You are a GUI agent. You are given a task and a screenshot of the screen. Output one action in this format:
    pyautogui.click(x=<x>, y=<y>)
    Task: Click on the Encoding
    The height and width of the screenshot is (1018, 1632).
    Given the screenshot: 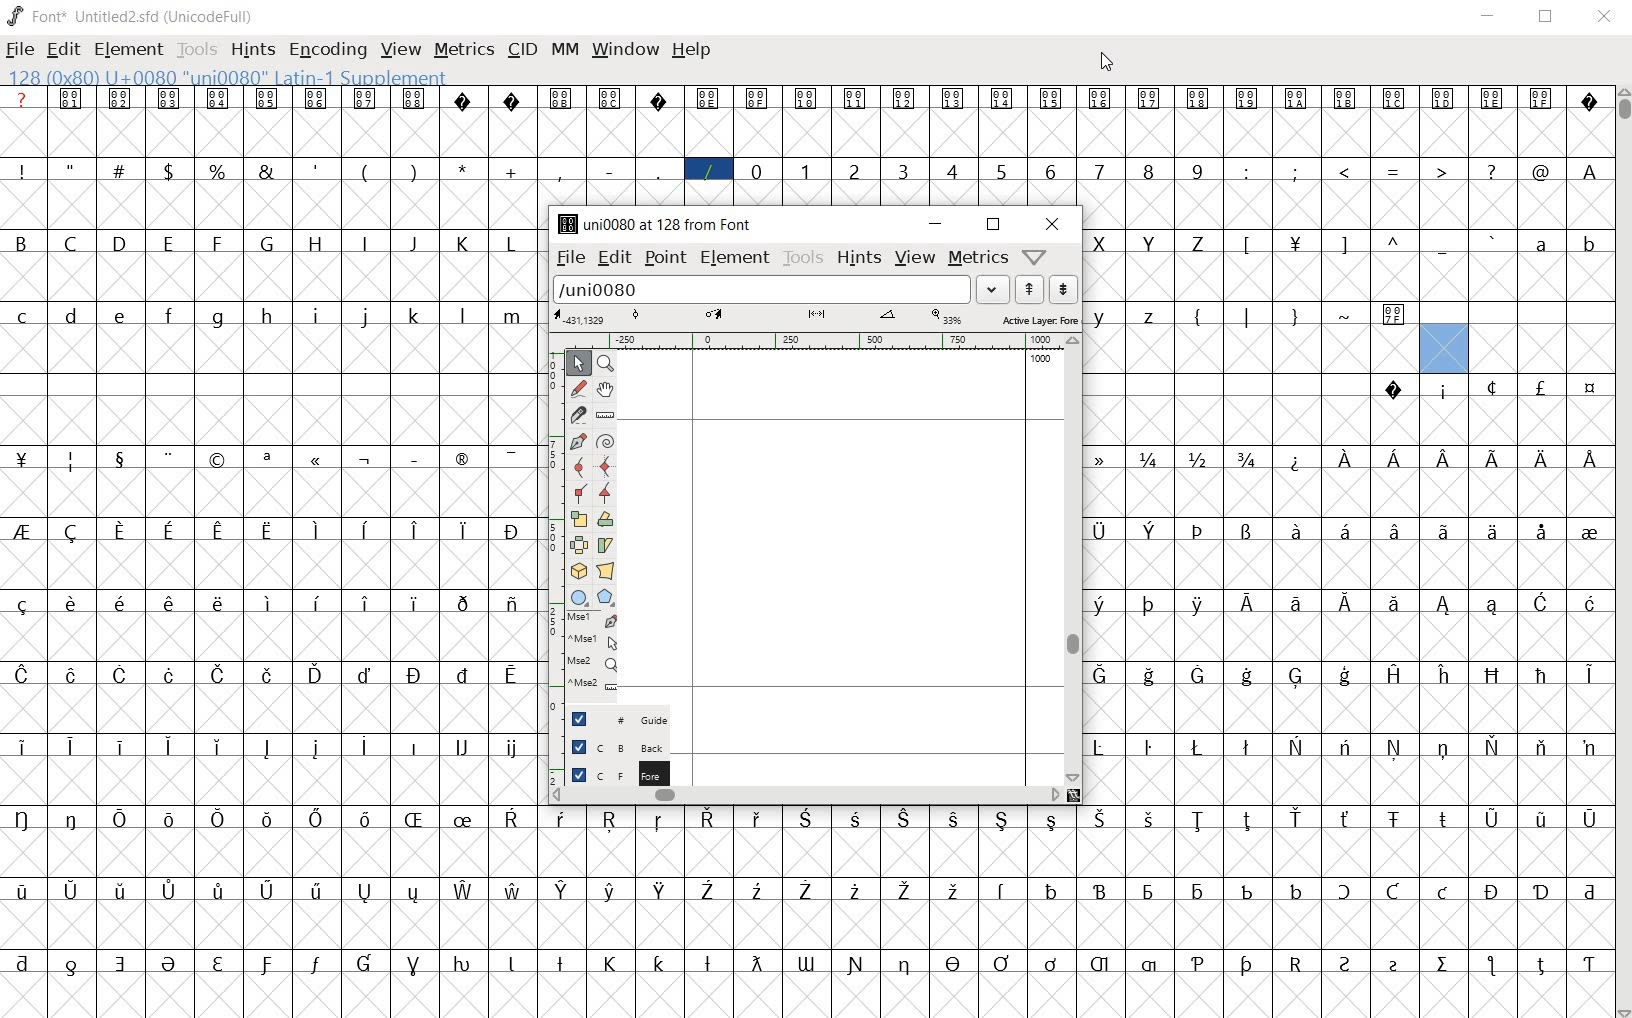 What is the action you would take?
    pyautogui.click(x=212, y=14)
    